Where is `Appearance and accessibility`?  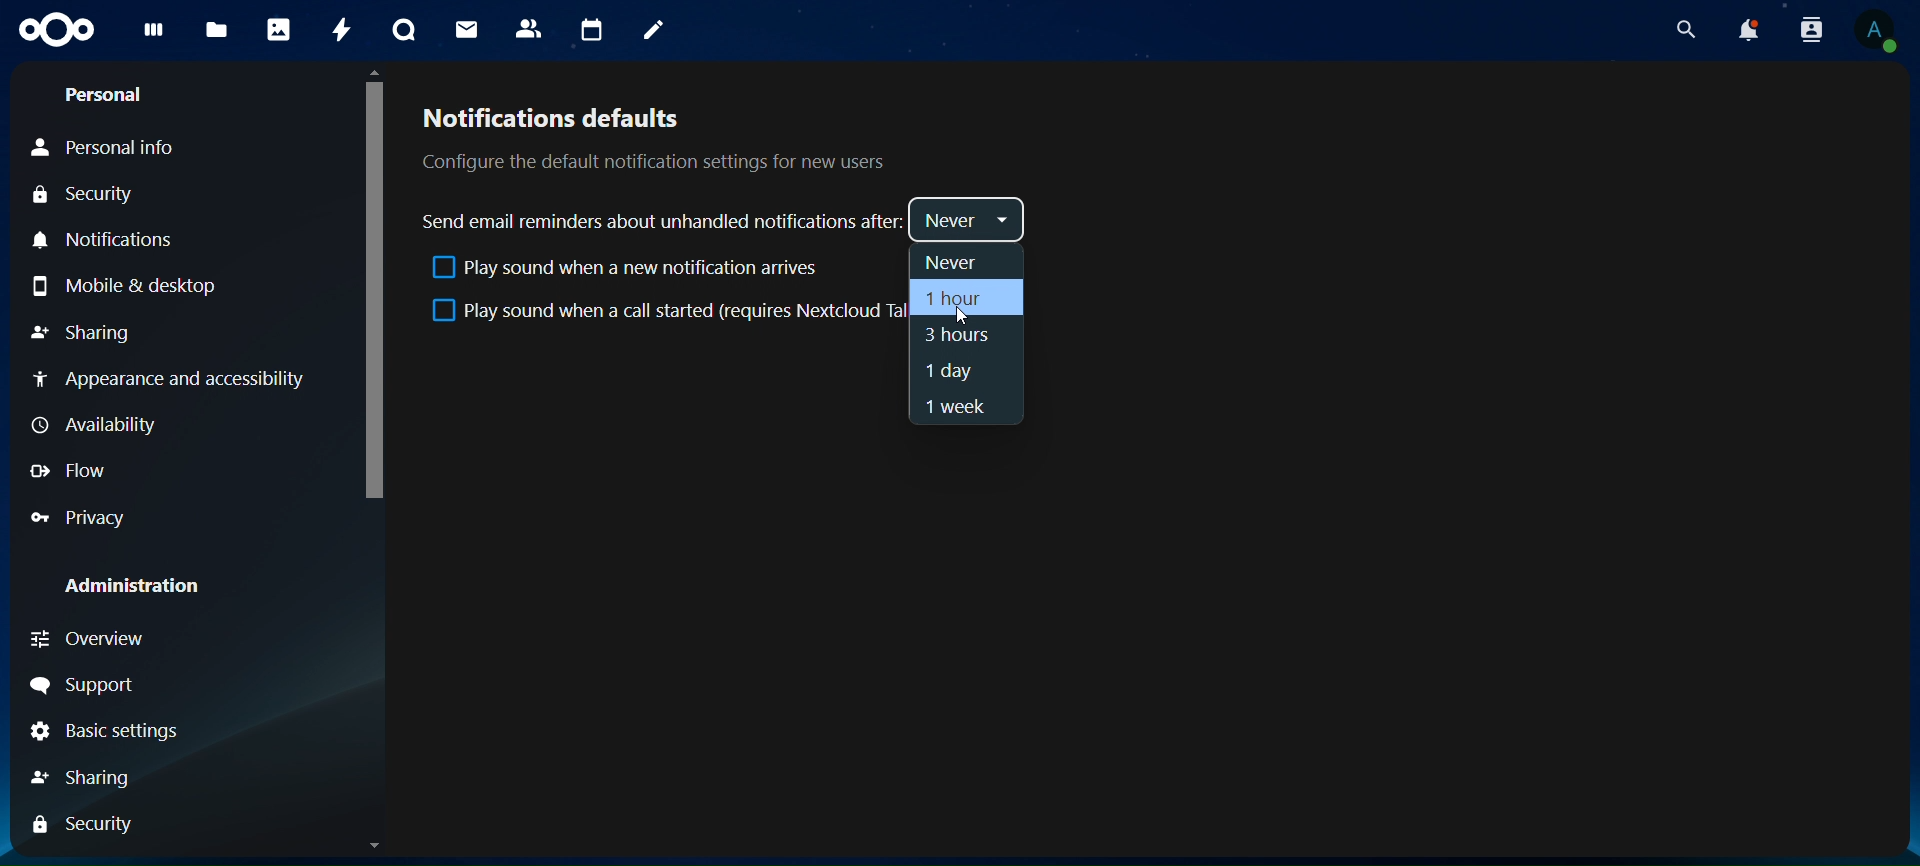
Appearance and accessibility is located at coordinates (180, 384).